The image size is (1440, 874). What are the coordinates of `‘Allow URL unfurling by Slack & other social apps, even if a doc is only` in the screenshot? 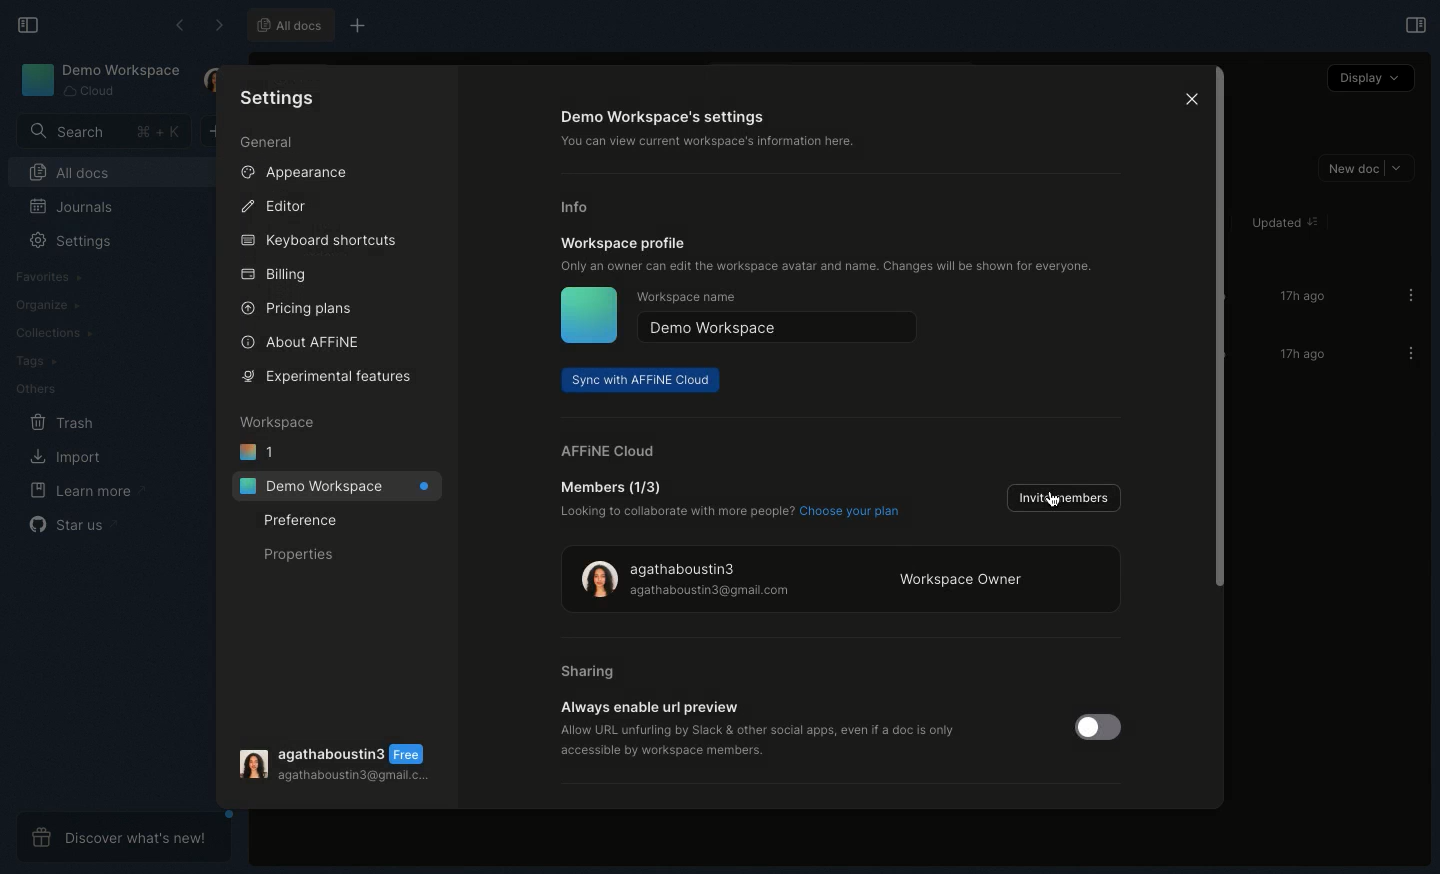 It's located at (759, 729).